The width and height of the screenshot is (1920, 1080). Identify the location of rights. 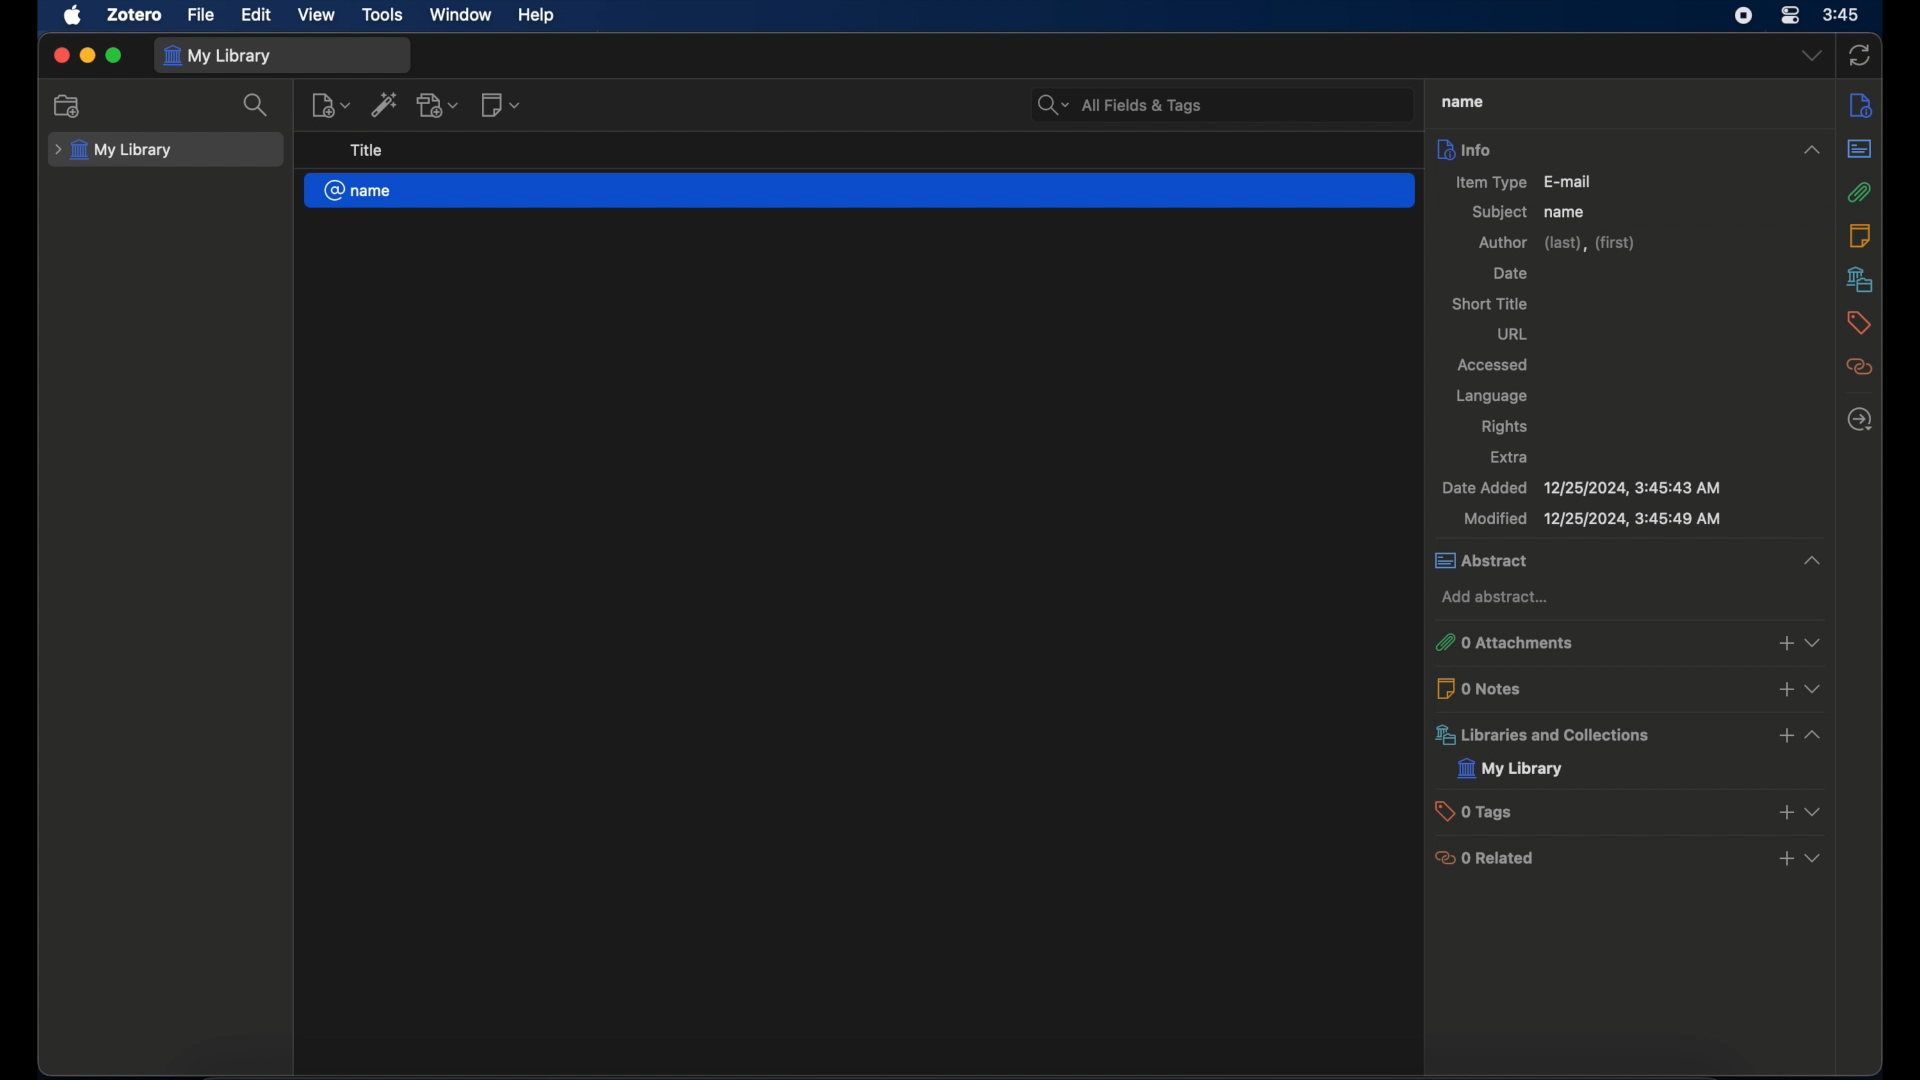
(1505, 427).